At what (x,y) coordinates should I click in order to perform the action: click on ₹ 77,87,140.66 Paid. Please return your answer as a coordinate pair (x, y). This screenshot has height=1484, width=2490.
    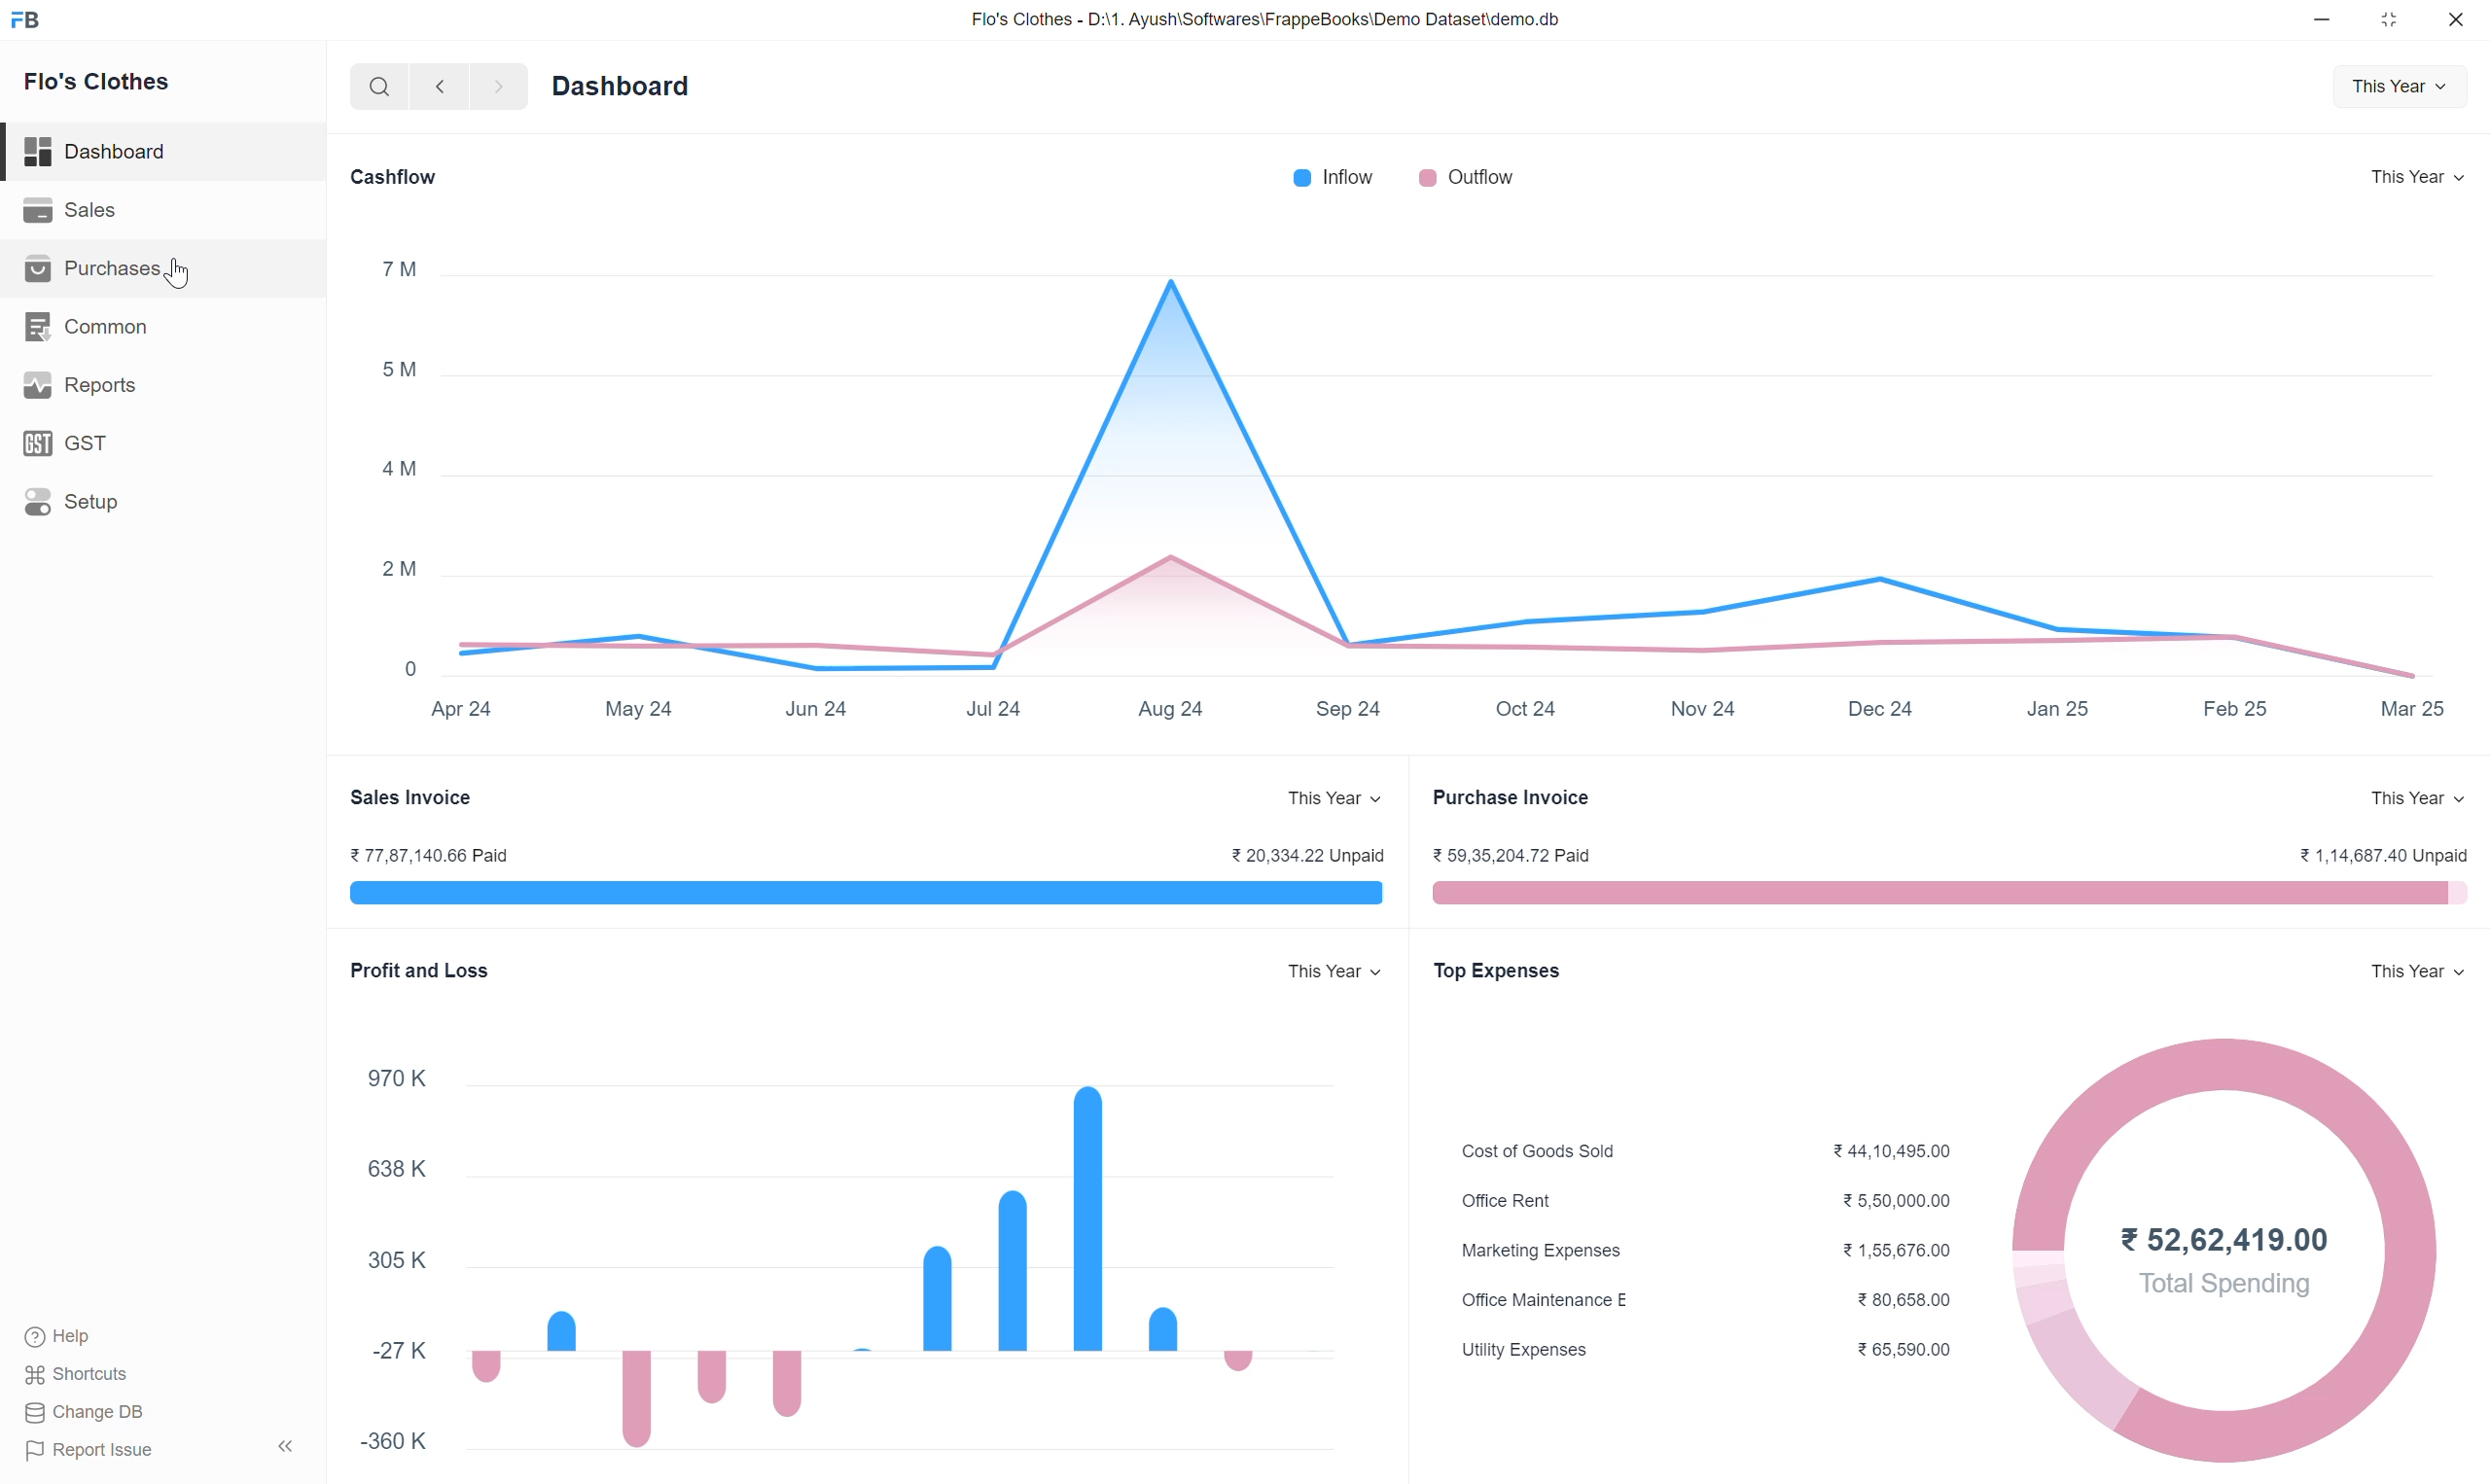
    Looking at the image, I should click on (428, 856).